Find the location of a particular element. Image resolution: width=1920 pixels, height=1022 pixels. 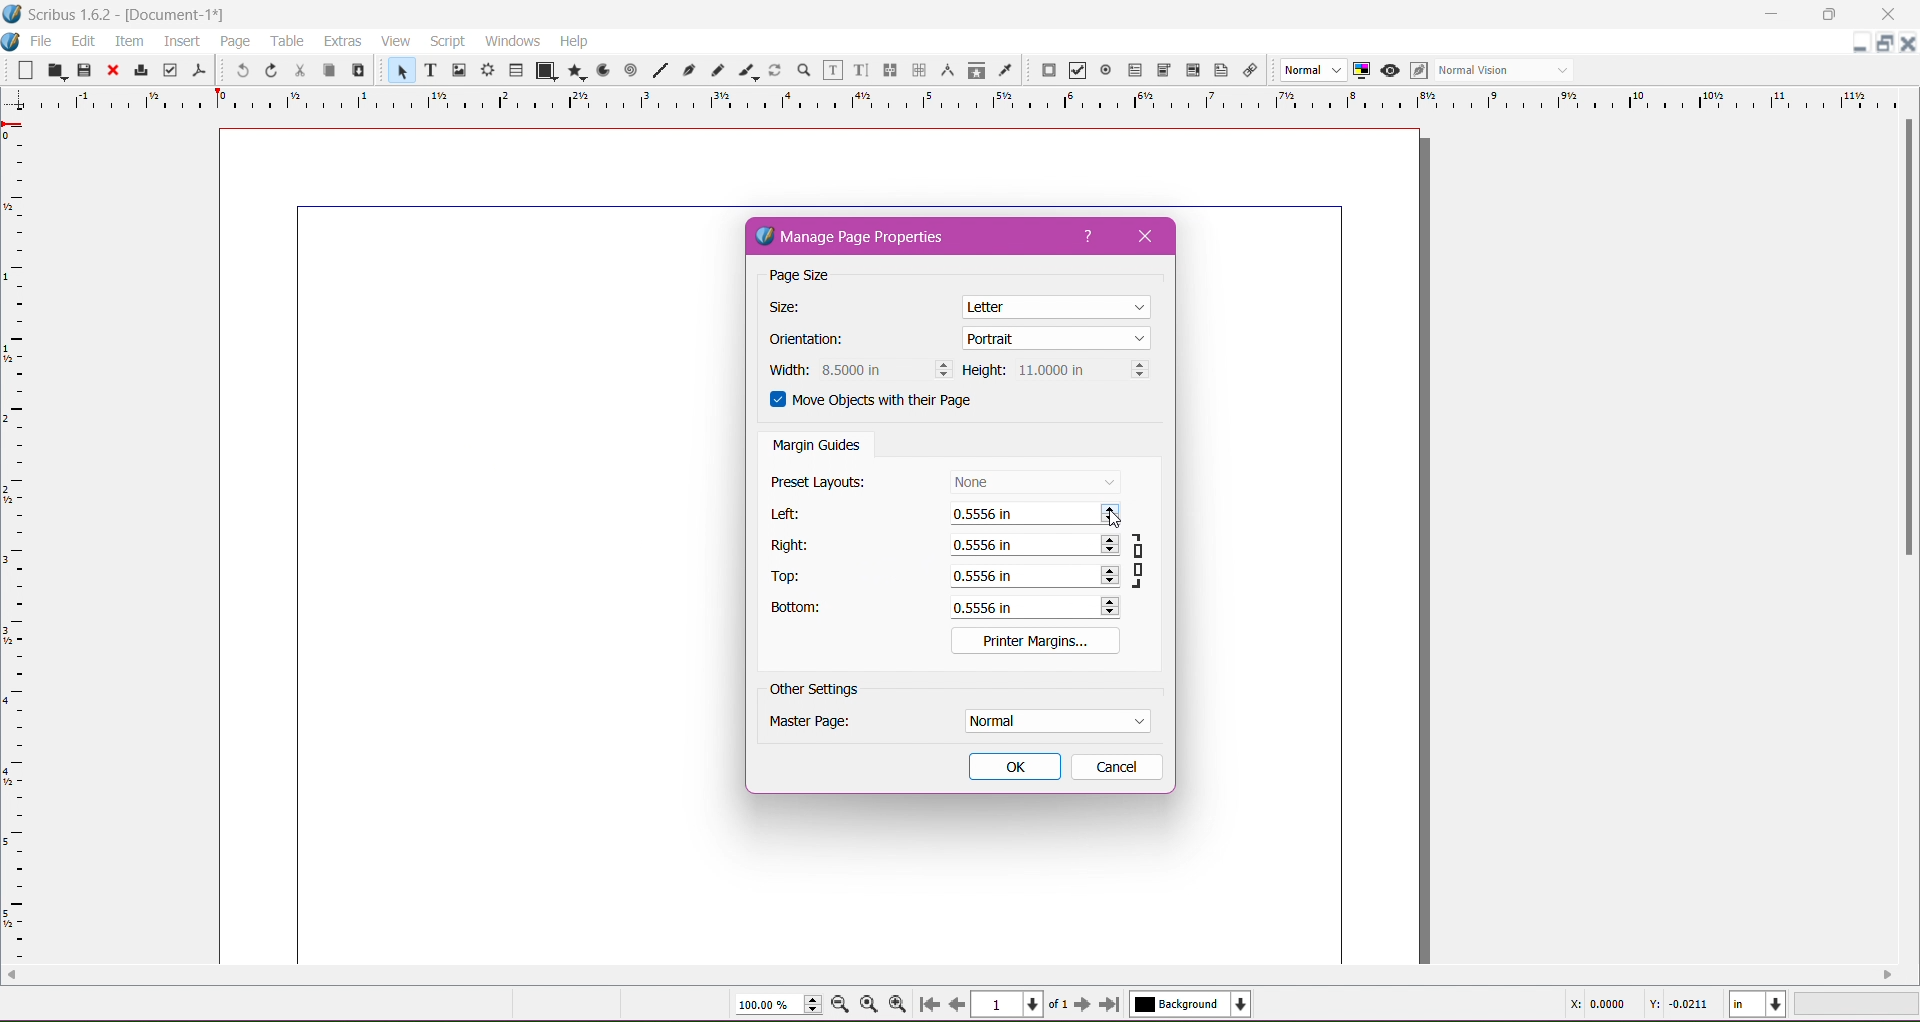

Set Page Orientation is located at coordinates (1057, 337).